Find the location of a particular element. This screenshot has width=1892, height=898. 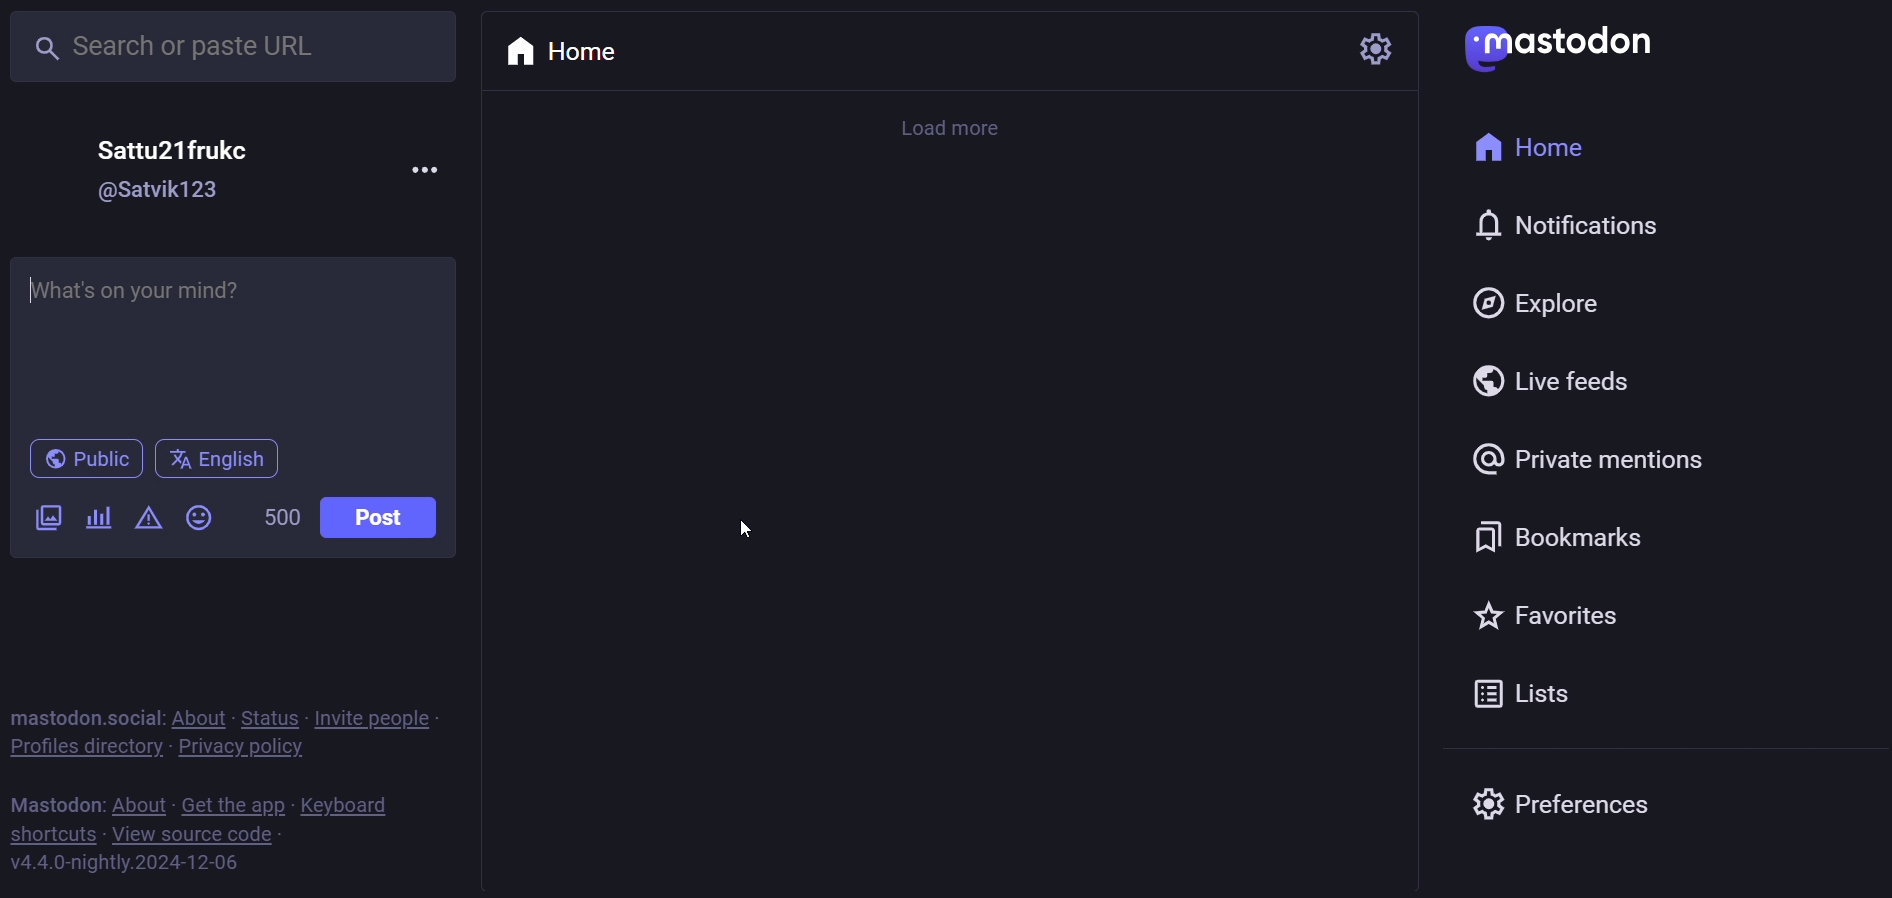

emoji is located at coordinates (196, 516).